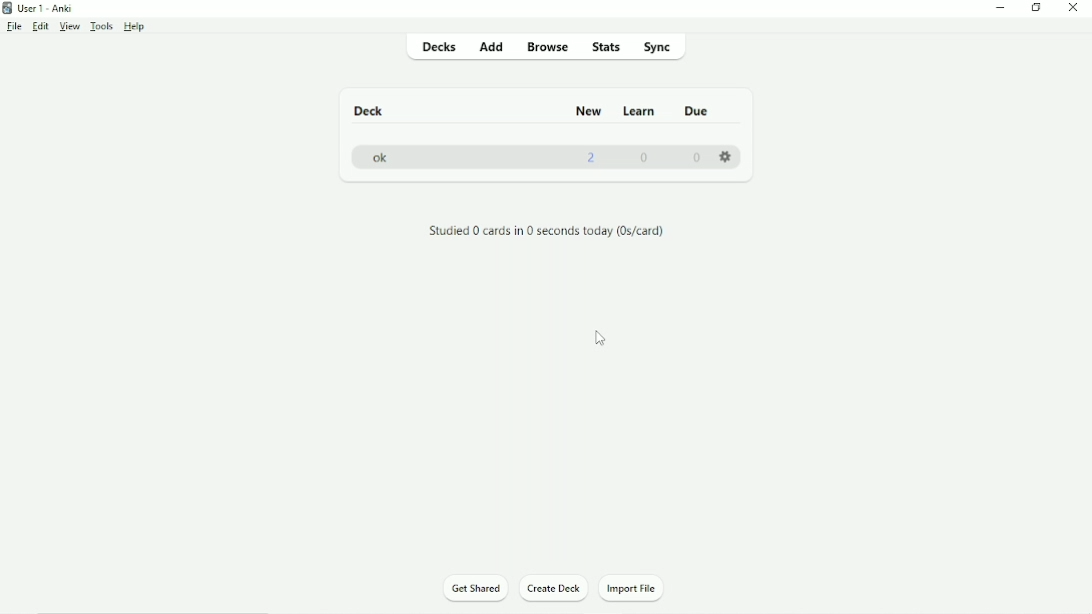 The width and height of the screenshot is (1092, 614). Describe the element at coordinates (367, 111) in the screenshot. I see `Deck` at that location.